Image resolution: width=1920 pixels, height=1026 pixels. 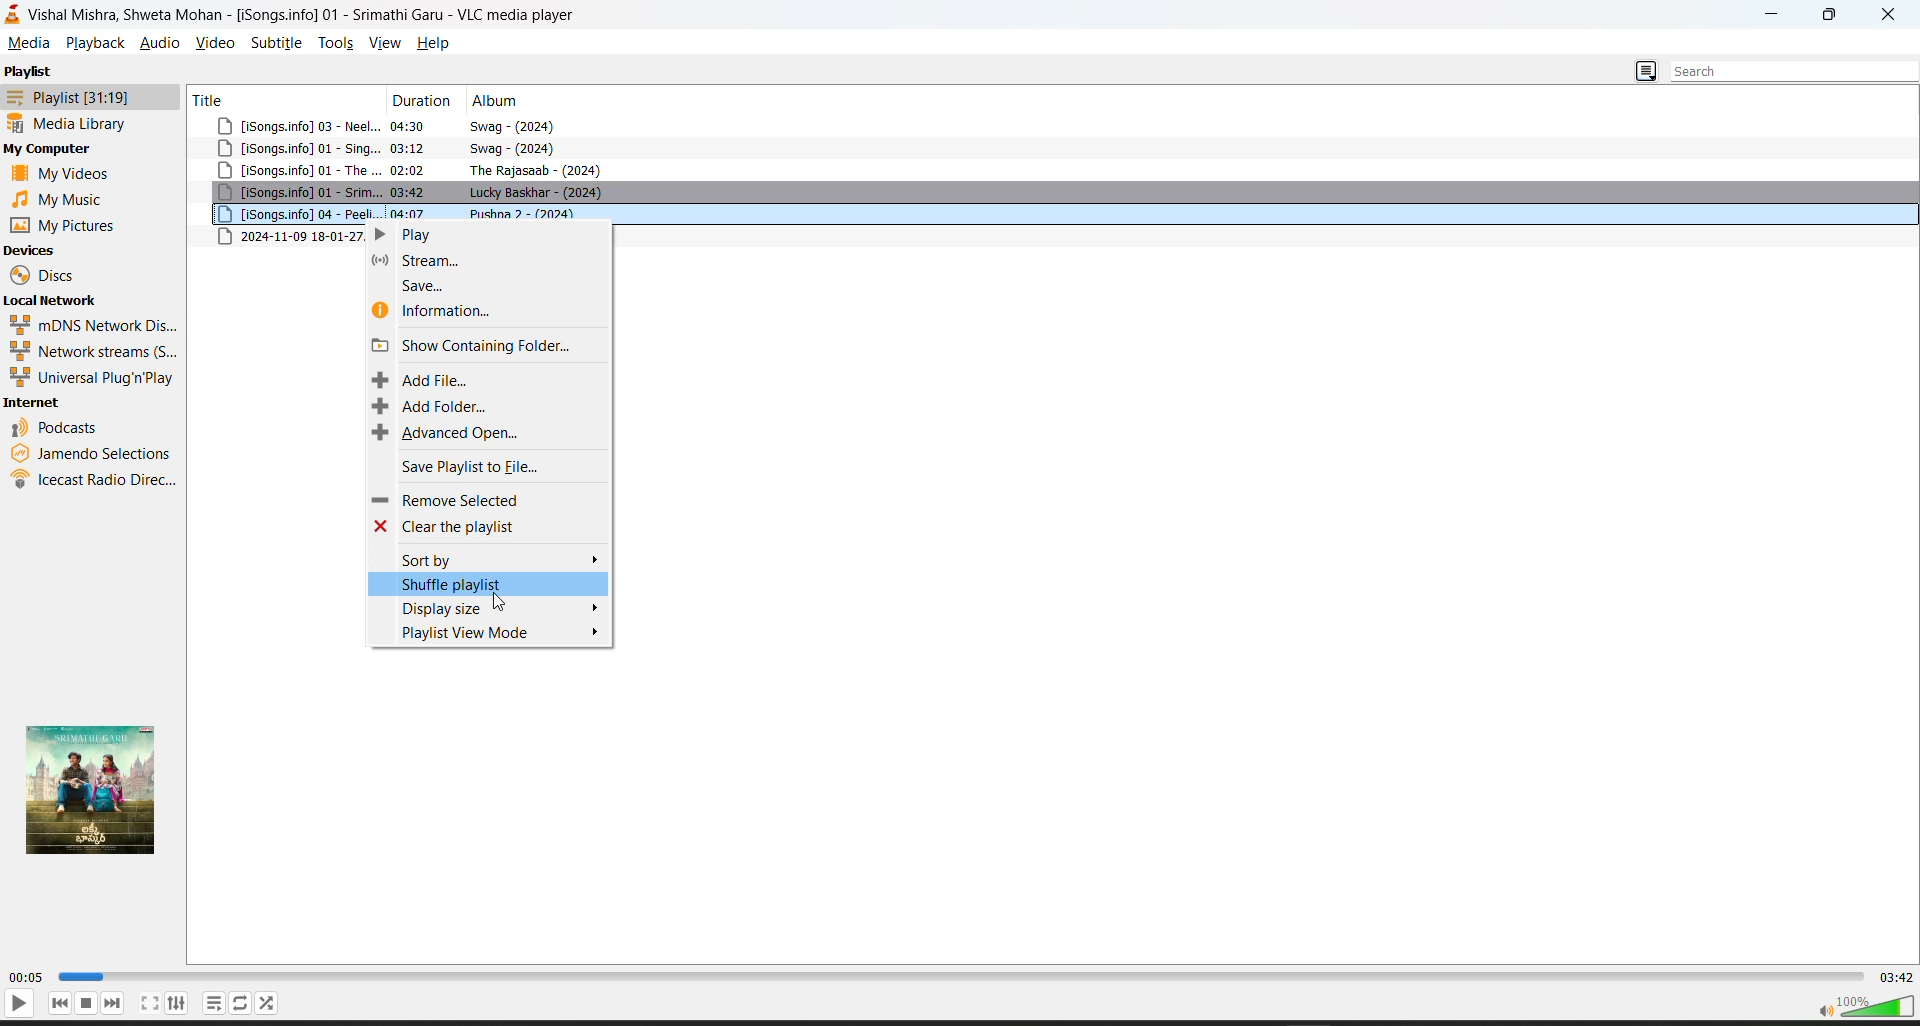 I want to click on universal plug n play, so click(x=93, y=377).